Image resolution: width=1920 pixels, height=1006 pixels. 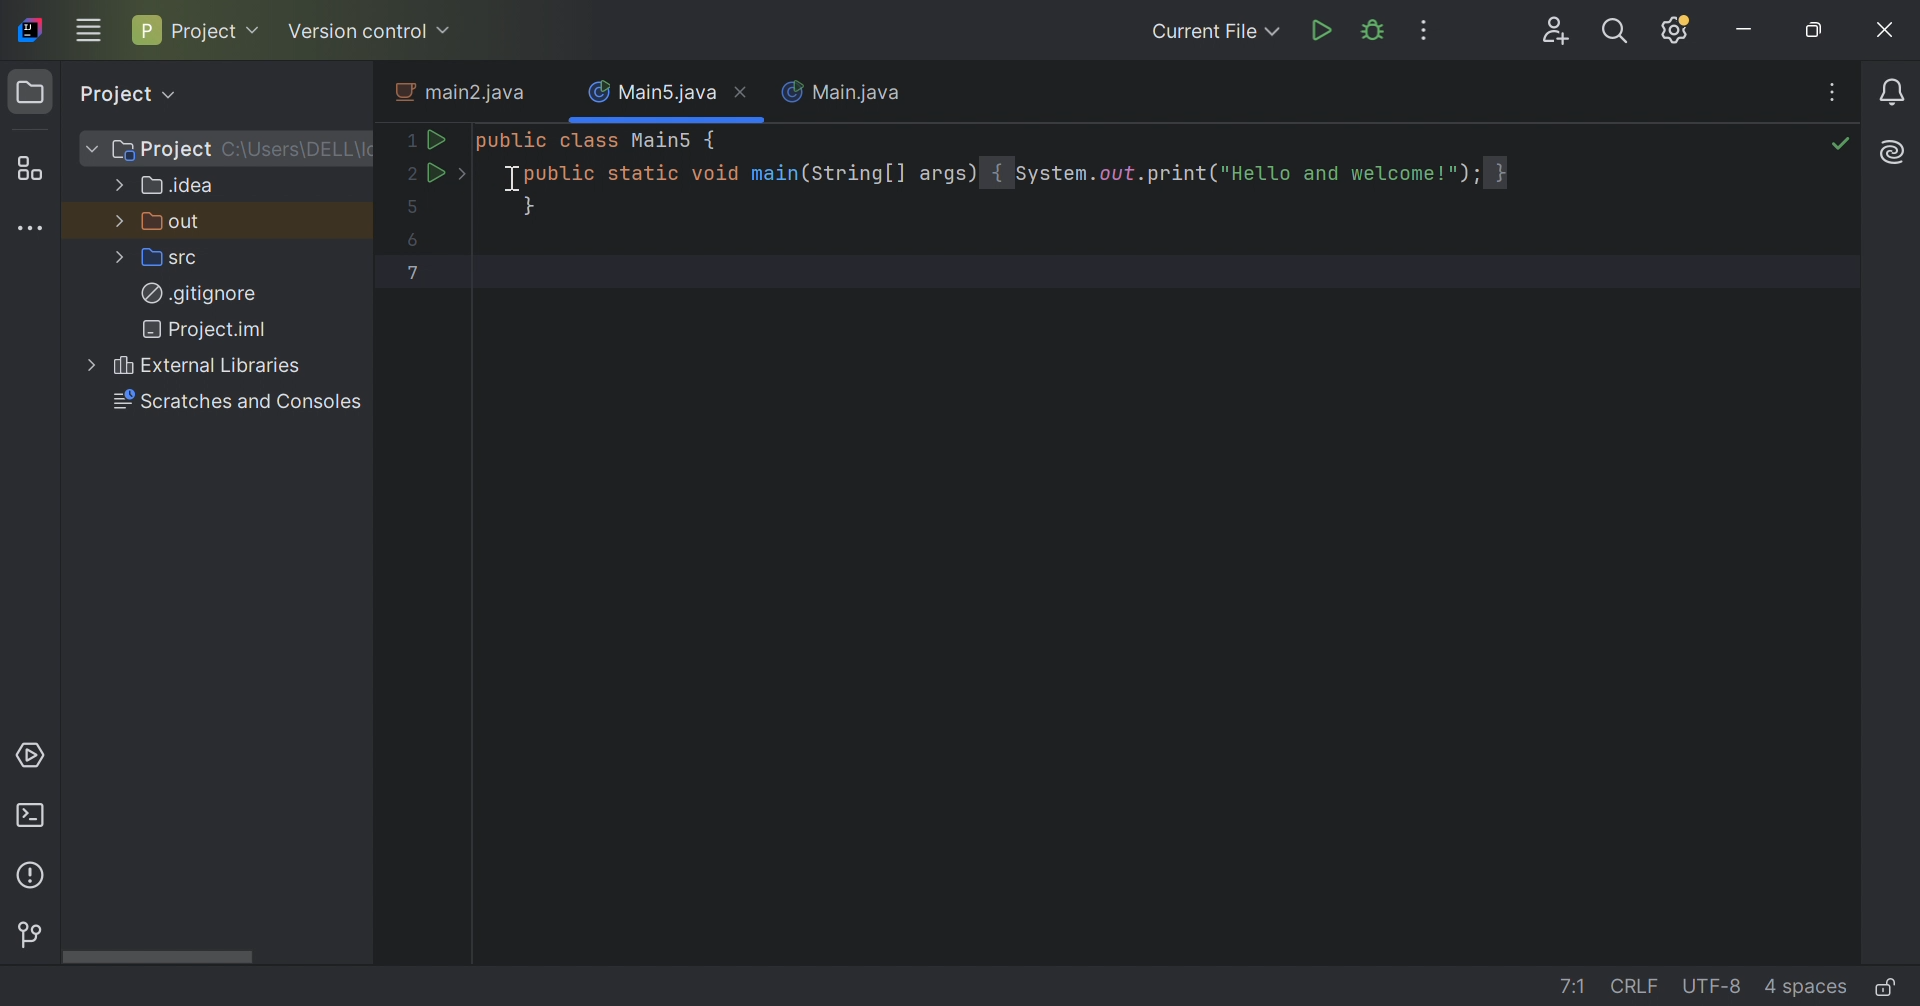 I want to click on More tool windows, so click(x=29, y=226).